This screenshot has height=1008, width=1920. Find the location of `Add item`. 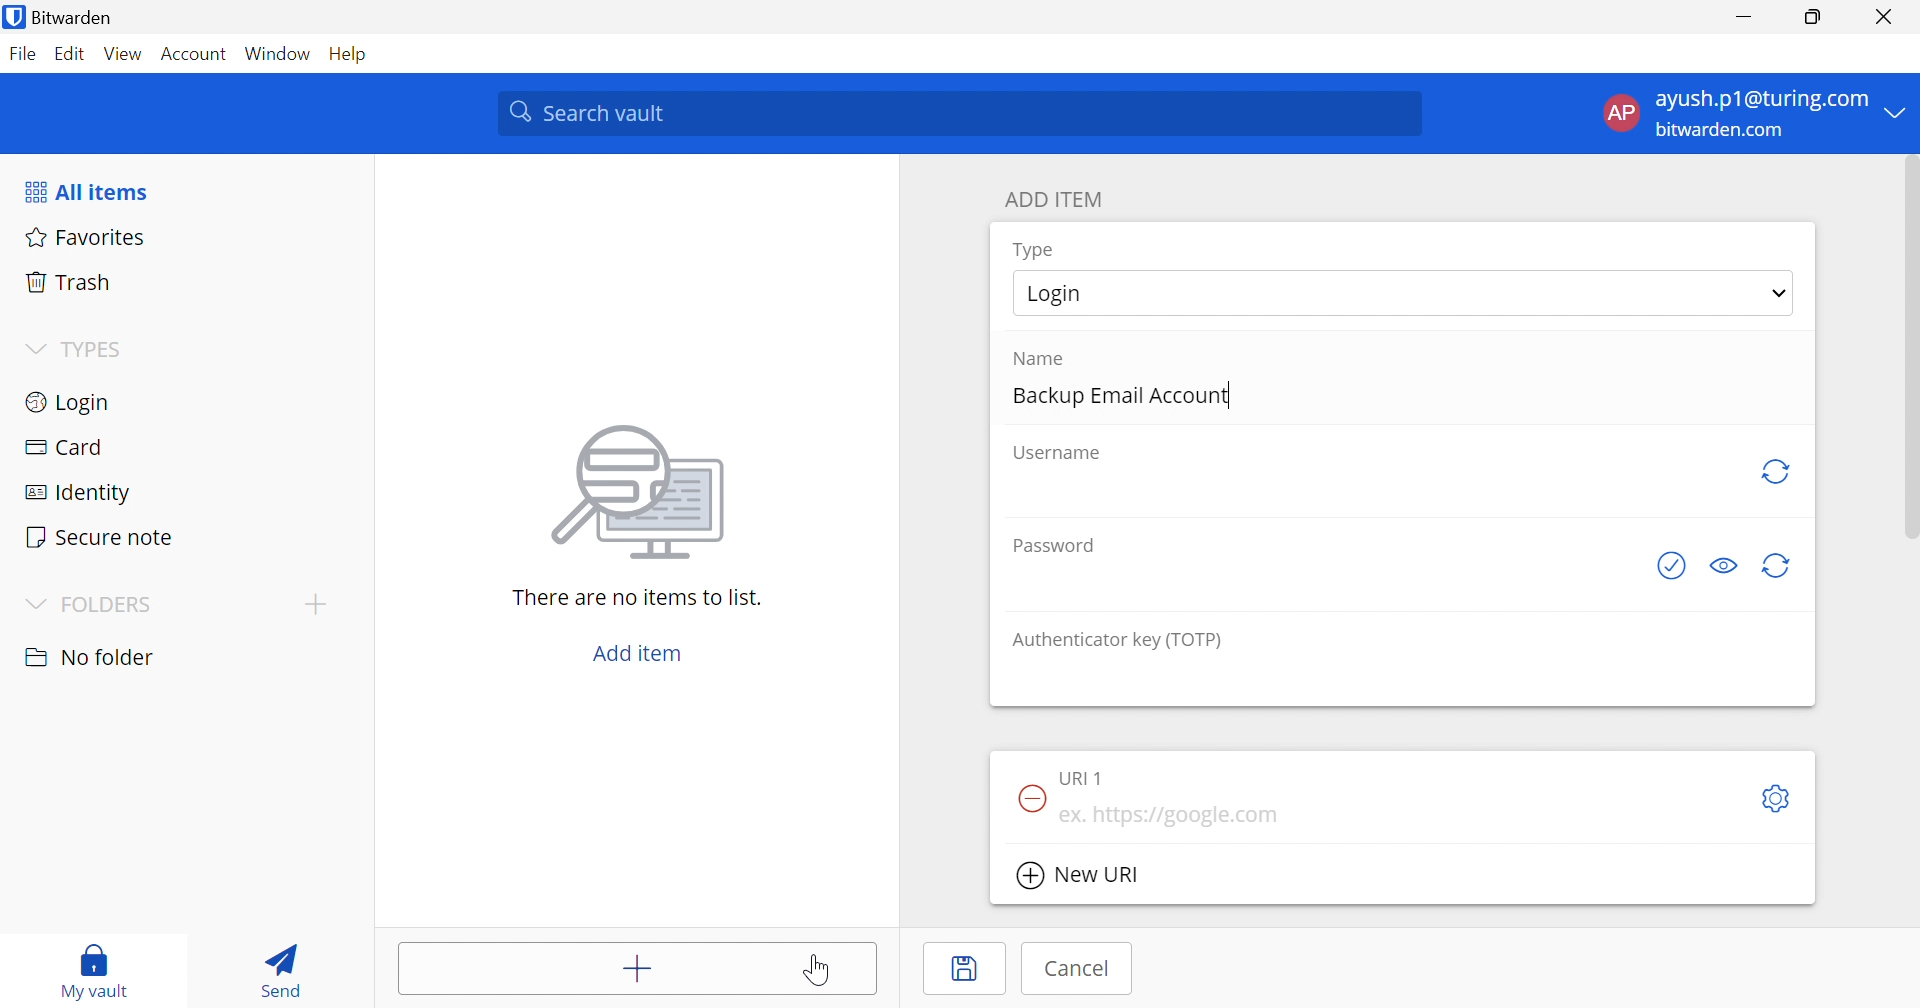

Add item is located at coordinates (635, 965).